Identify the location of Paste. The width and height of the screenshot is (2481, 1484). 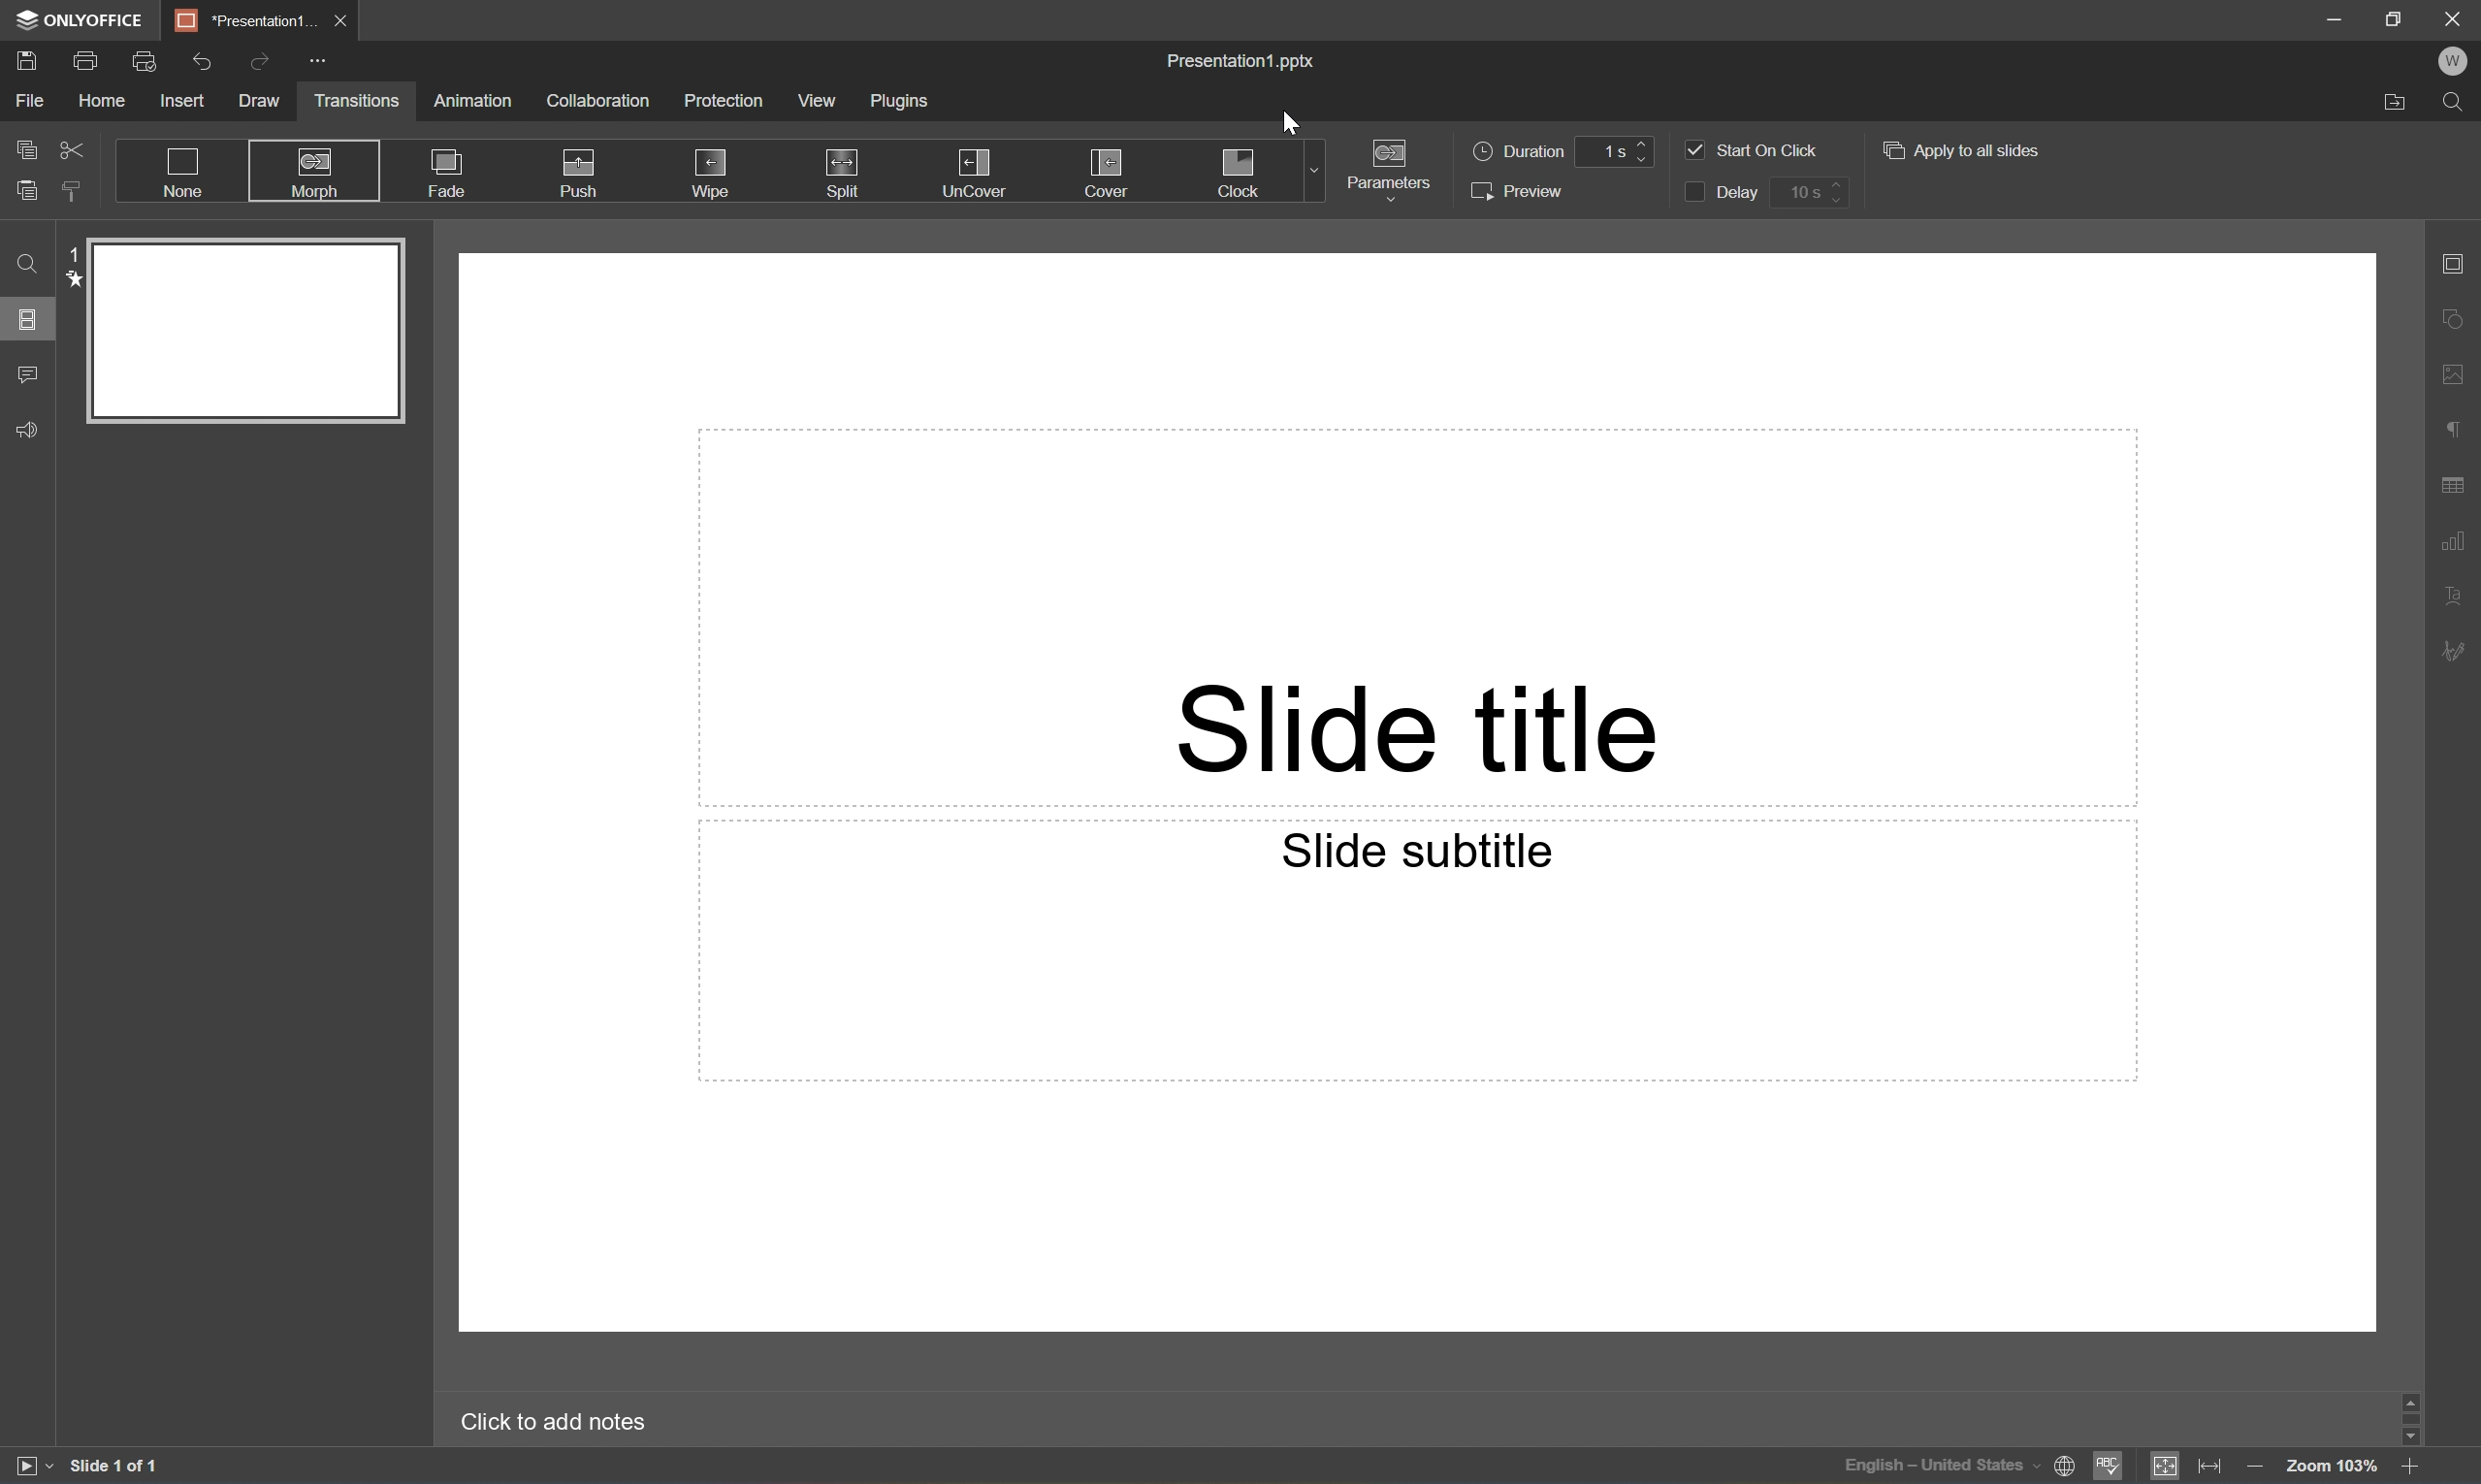
(31, 191).